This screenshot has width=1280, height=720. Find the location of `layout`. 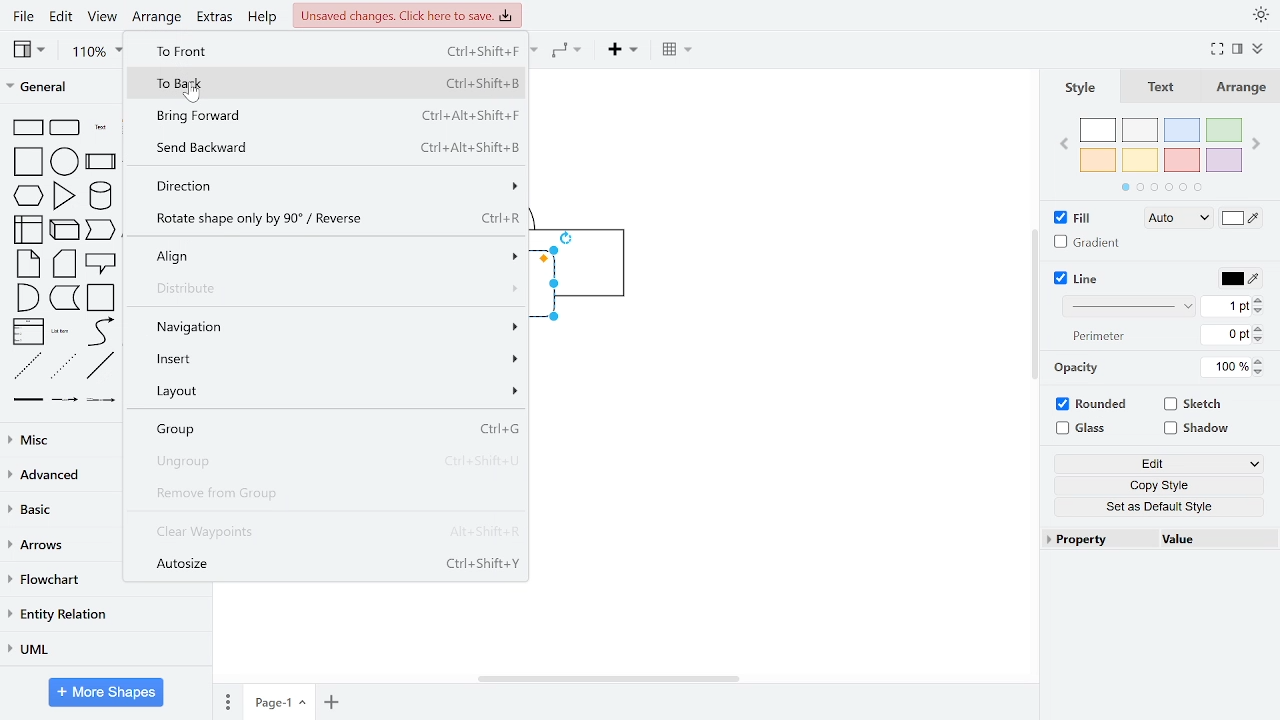

layout is located at coordinates (330, 393).